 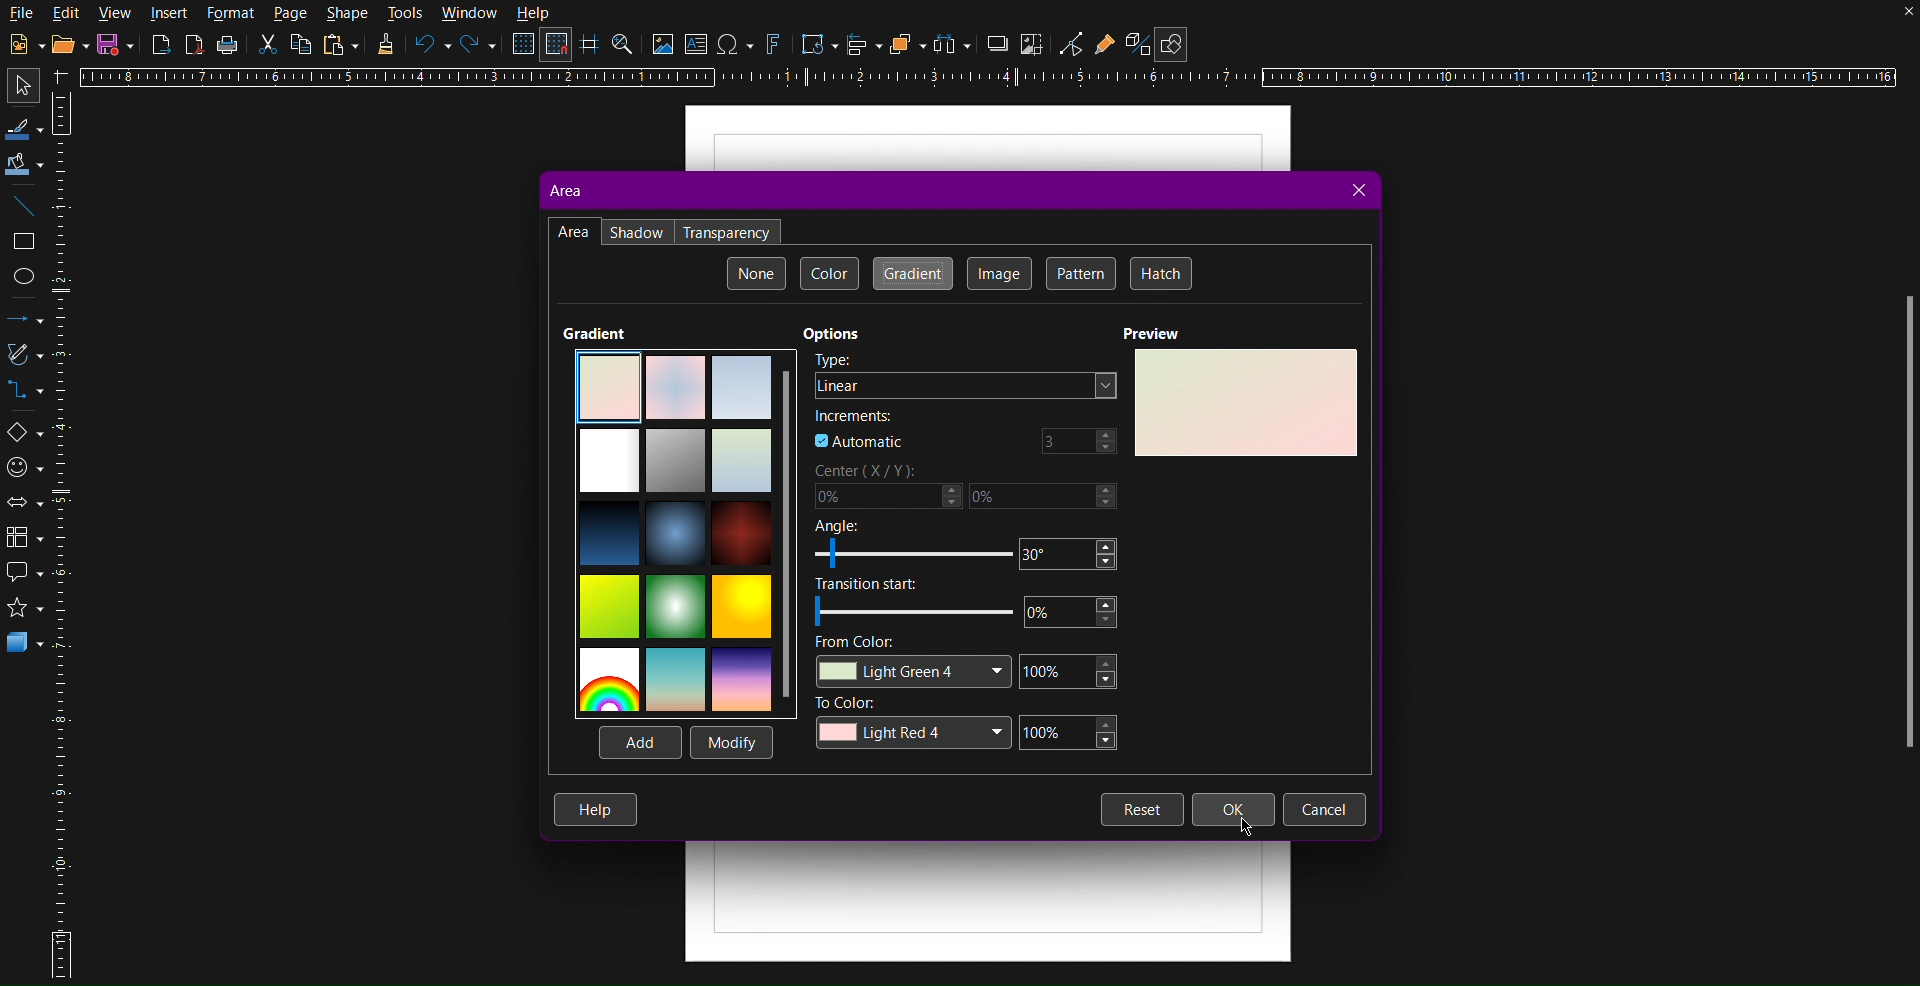 What do you see at coordinates (860, 441) in the screenshot?
I see `Automatic` at bounding box center [860, 441].